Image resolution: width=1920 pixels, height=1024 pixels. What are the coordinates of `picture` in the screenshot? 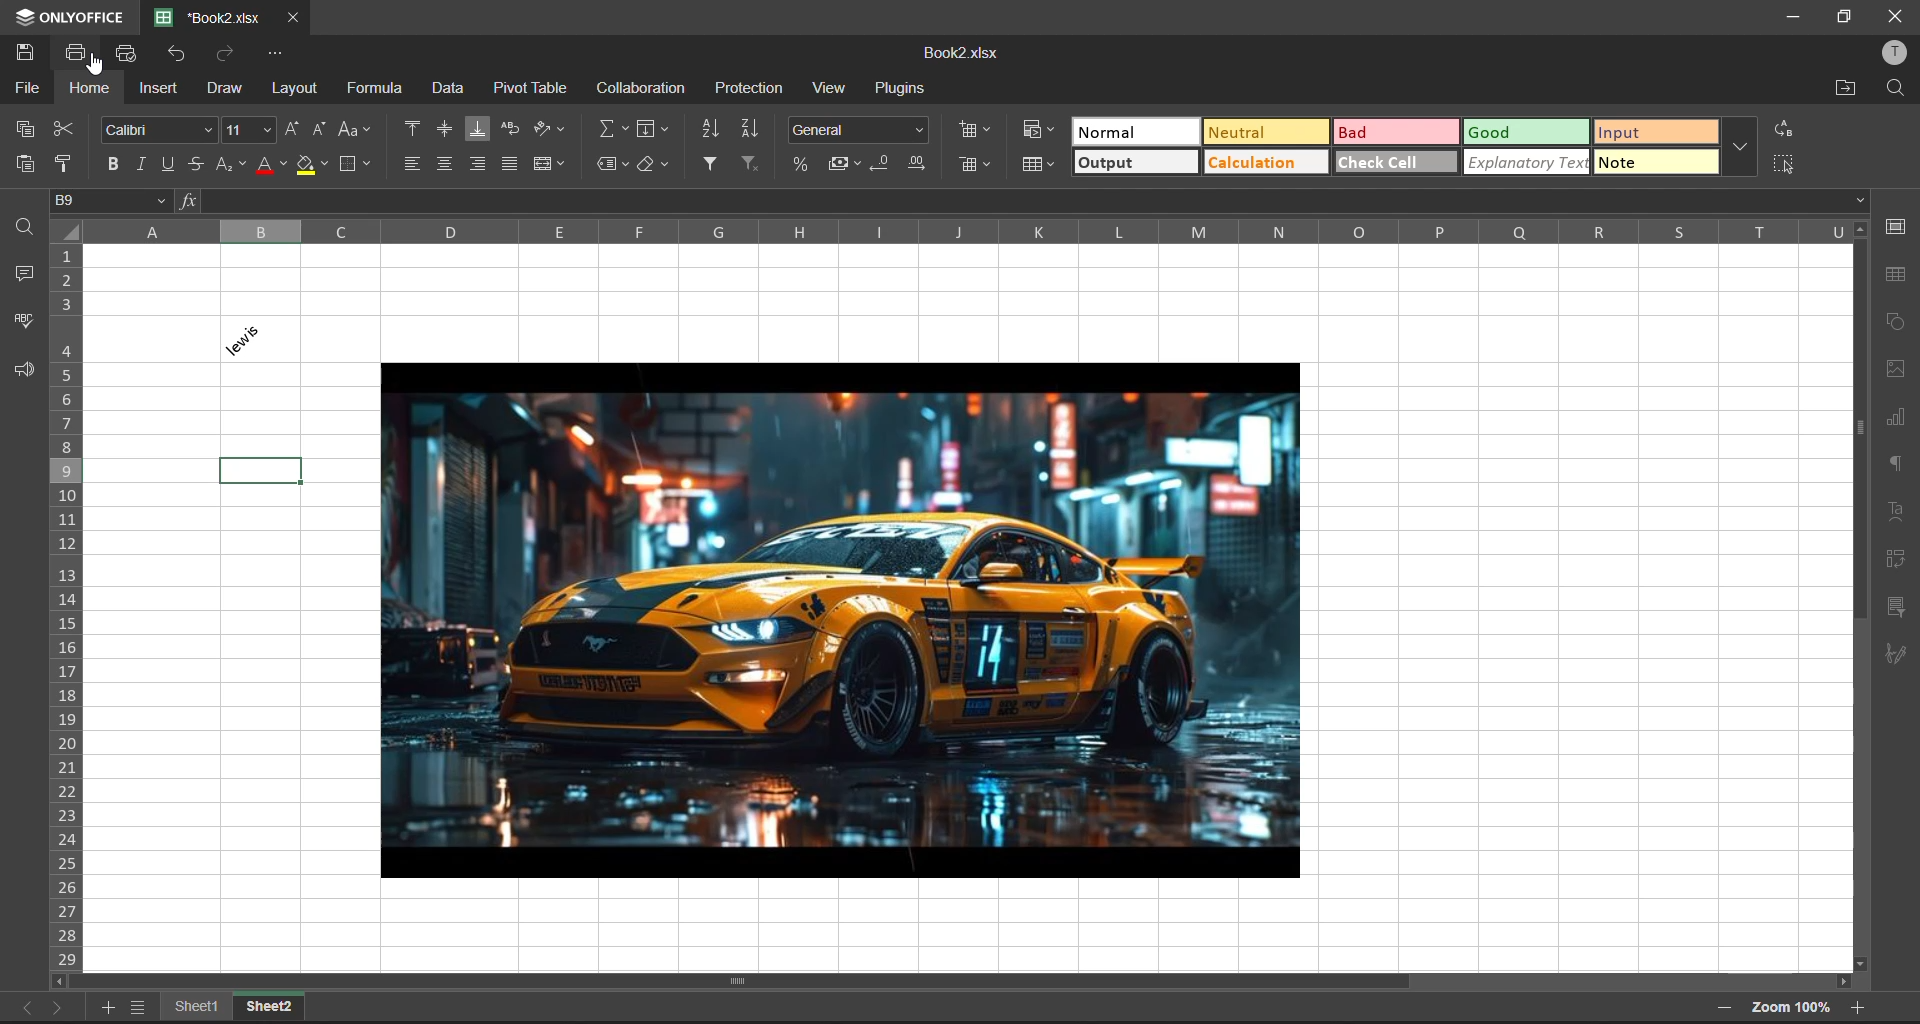 It's located at (844, 621).